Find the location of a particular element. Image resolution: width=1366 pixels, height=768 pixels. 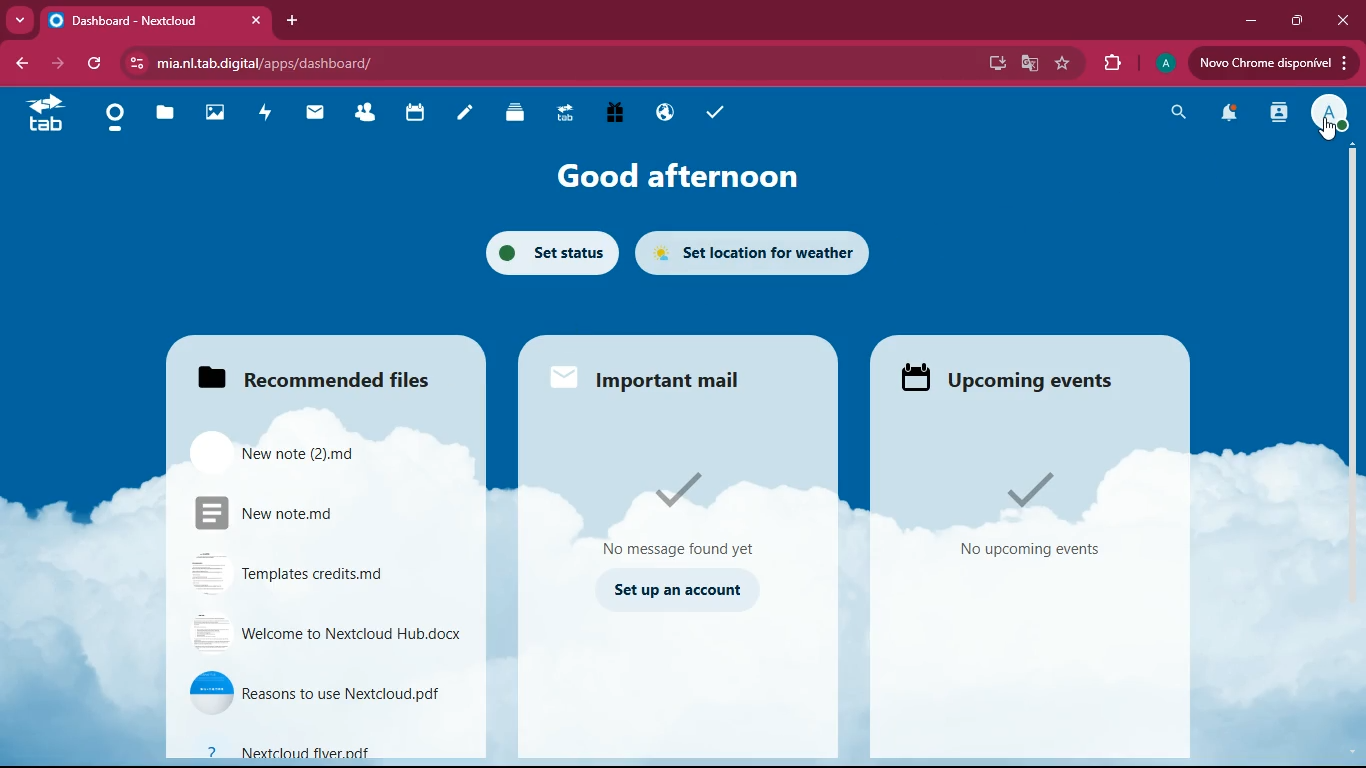

mail is located at coordinates (311, 116).